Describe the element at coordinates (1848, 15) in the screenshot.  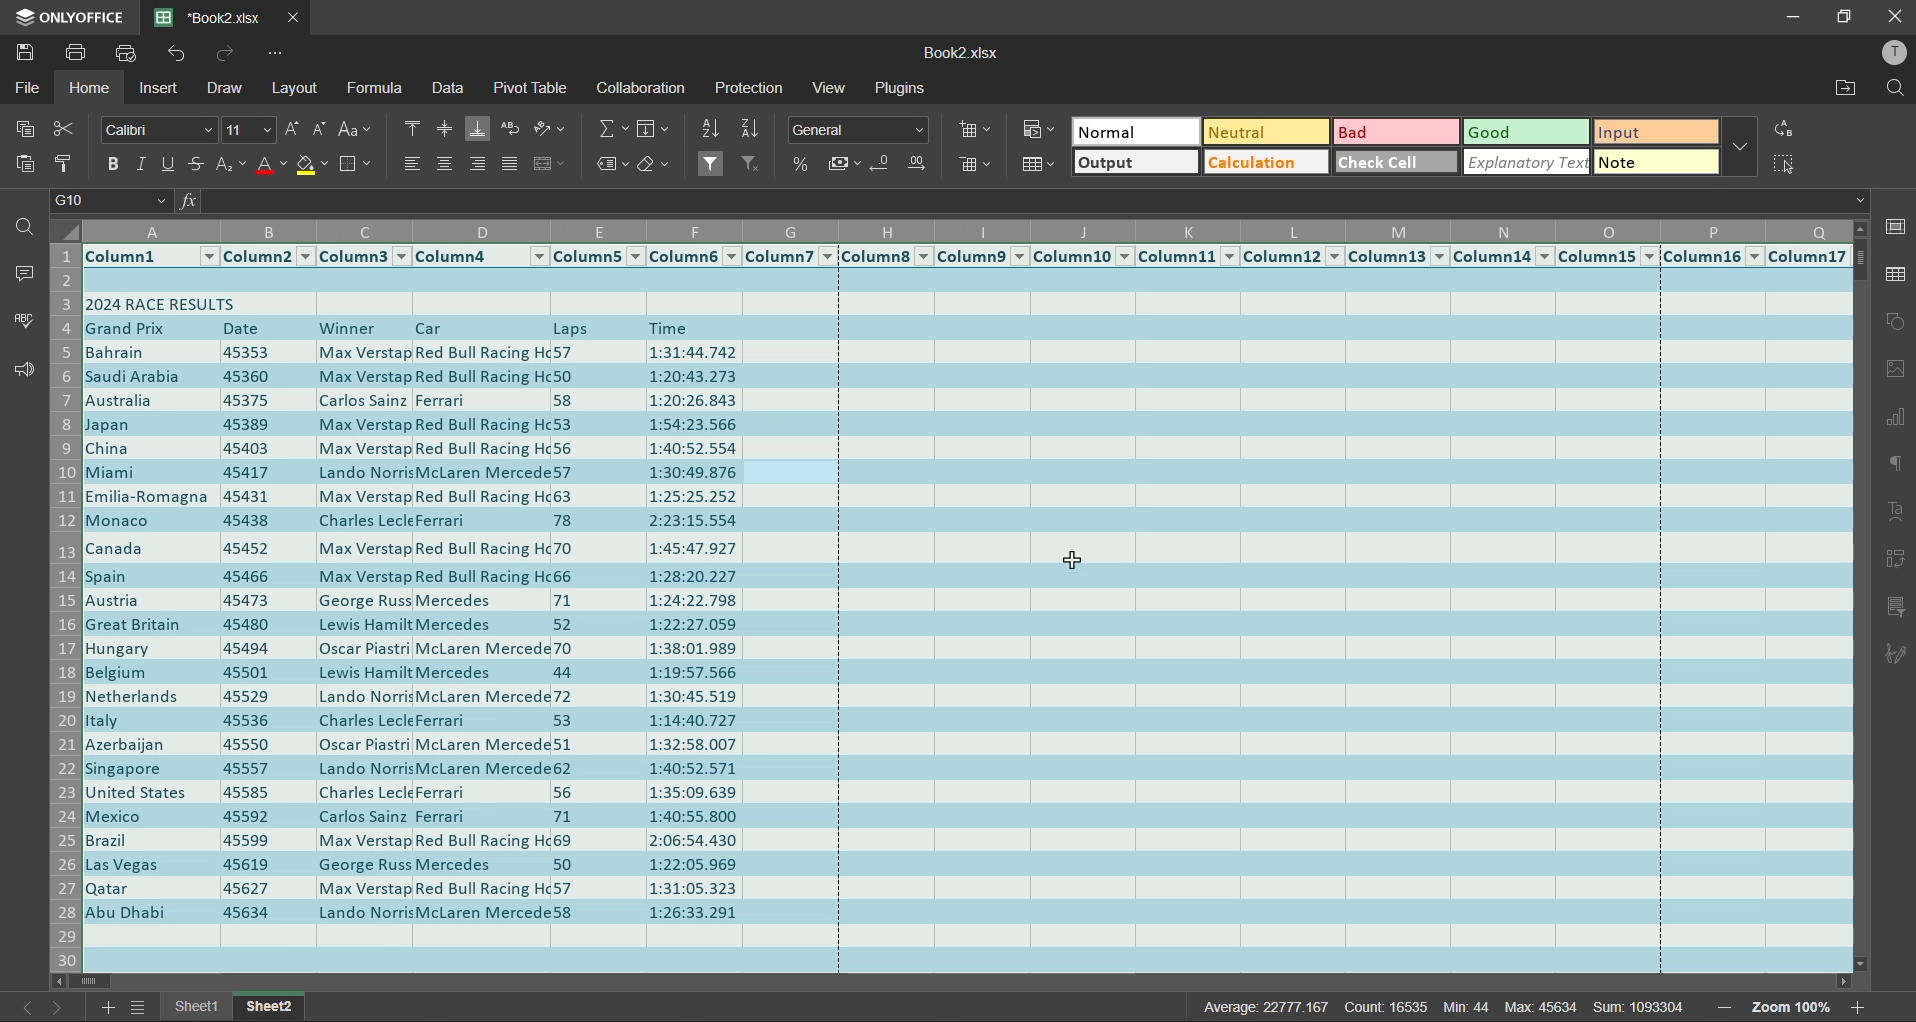
I see `maximize` at that location.